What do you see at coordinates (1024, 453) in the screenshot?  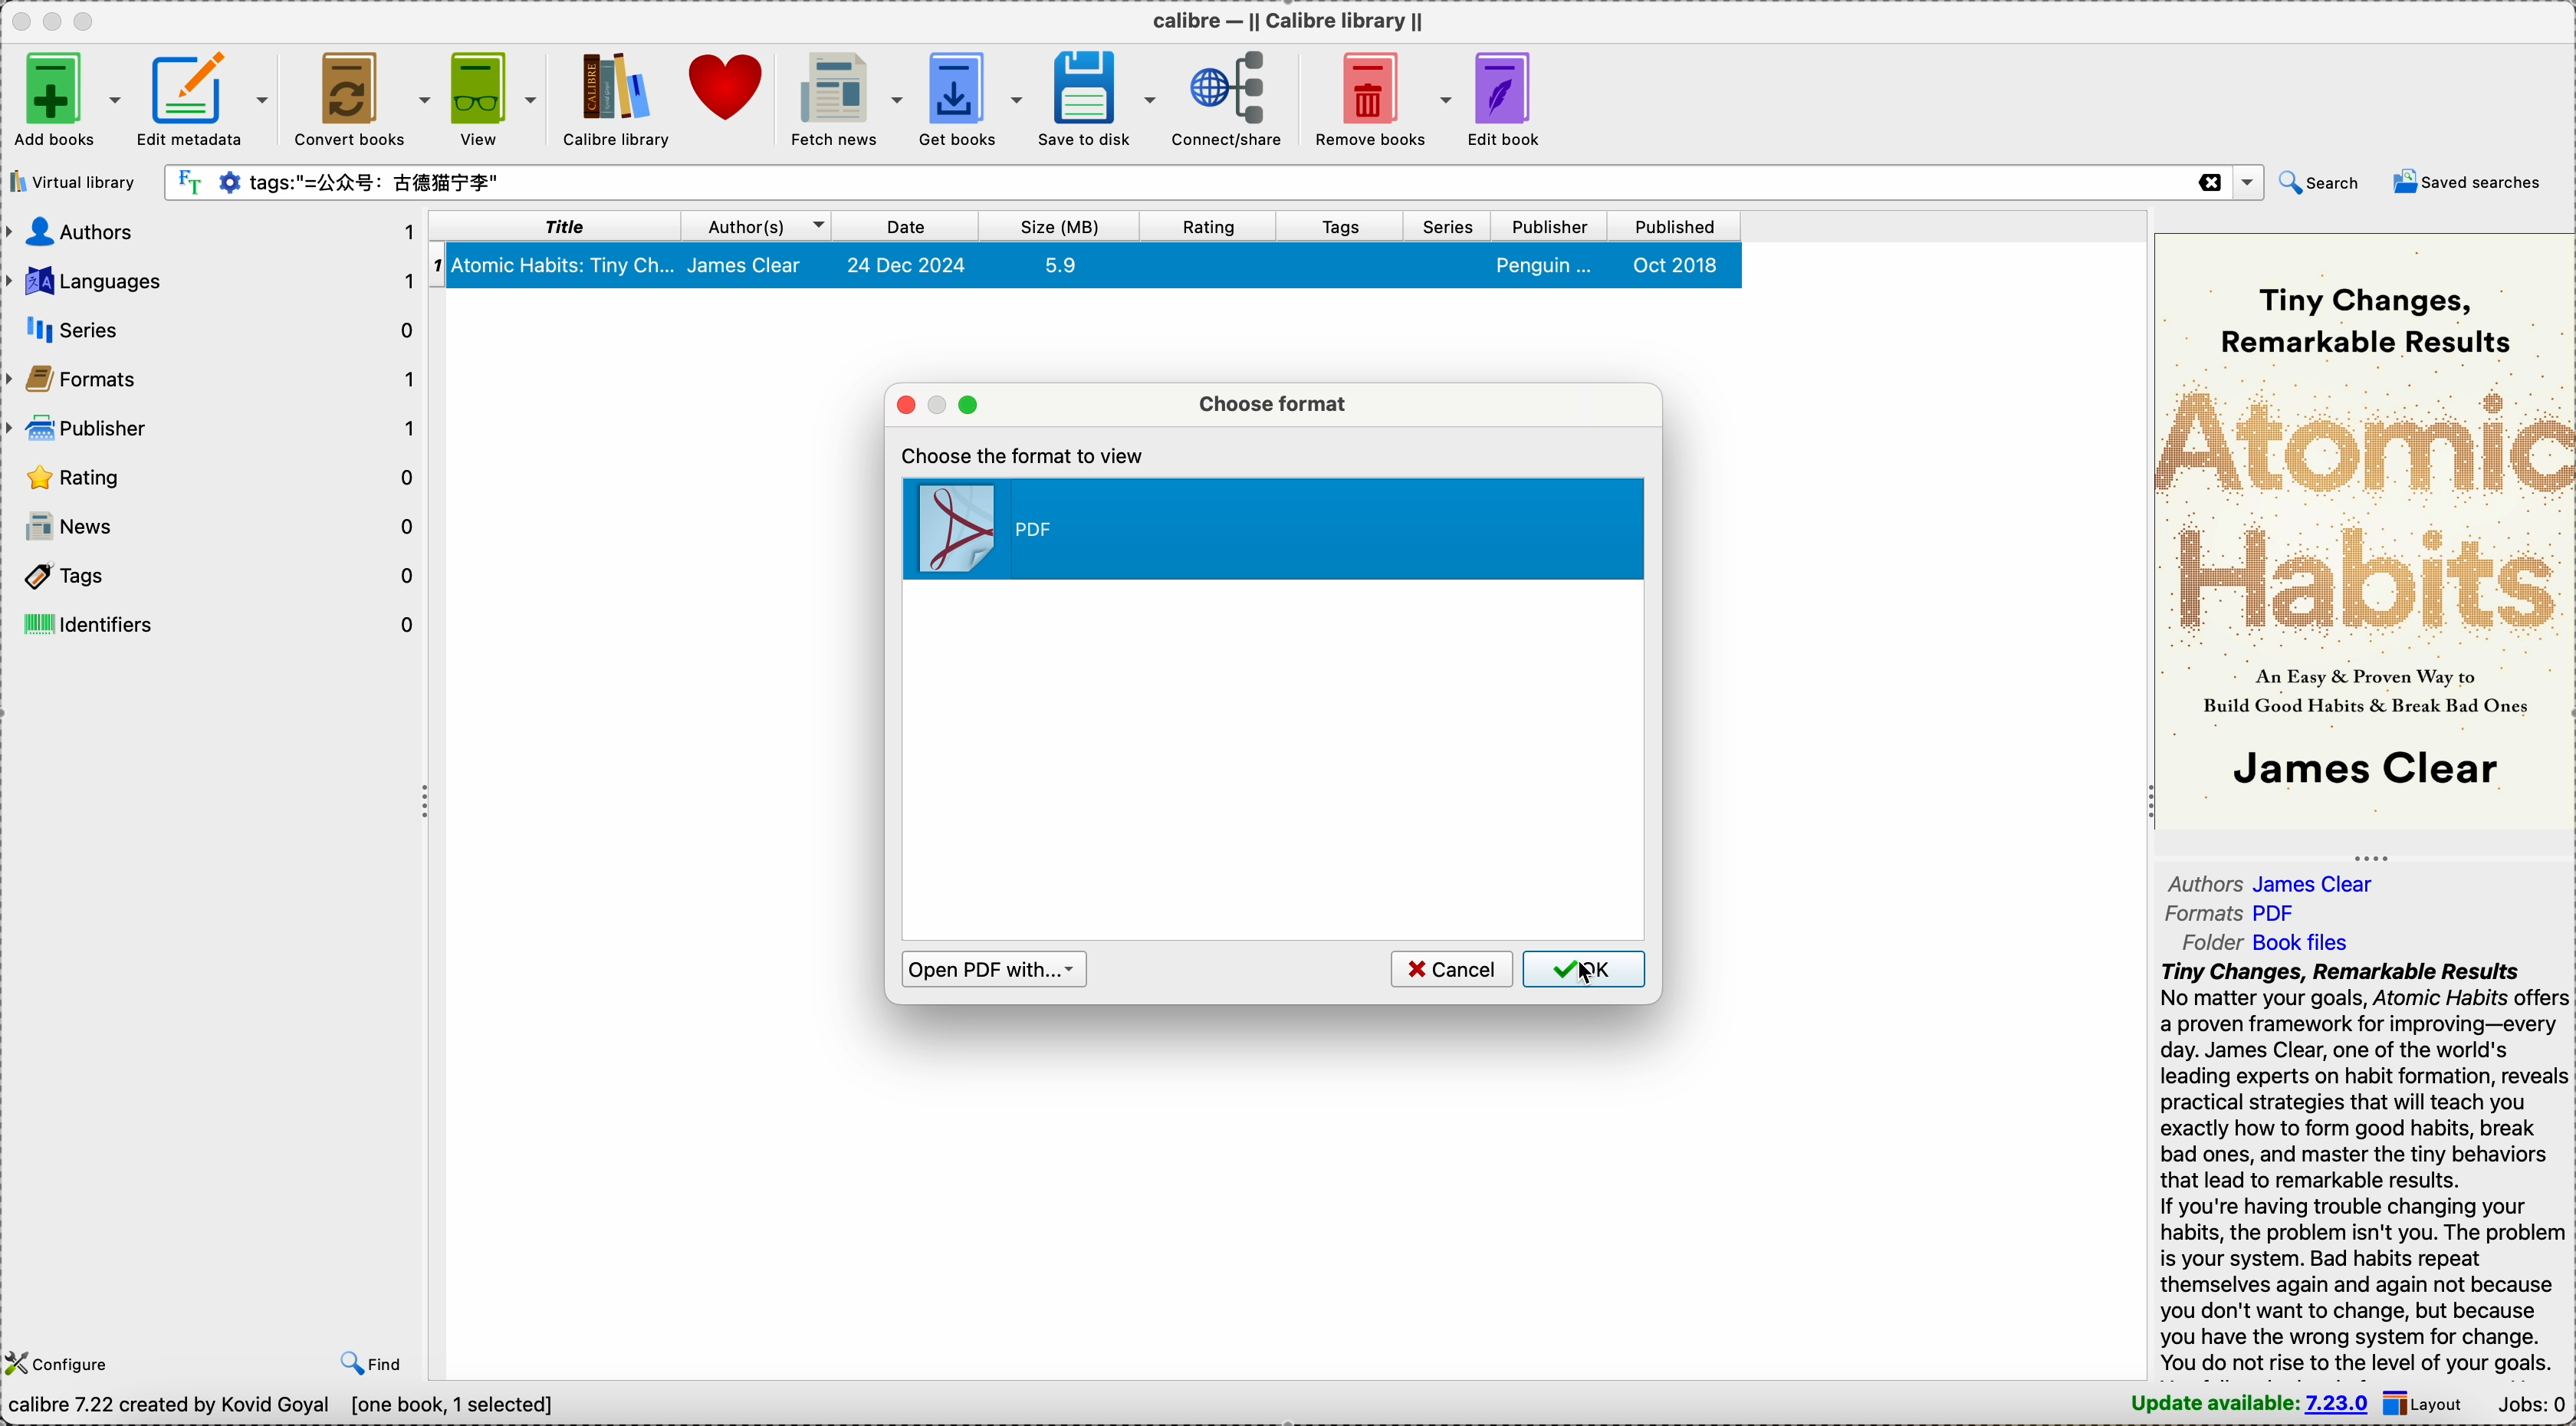 I see `choose the format to view` at bounding box center [1024, 453].